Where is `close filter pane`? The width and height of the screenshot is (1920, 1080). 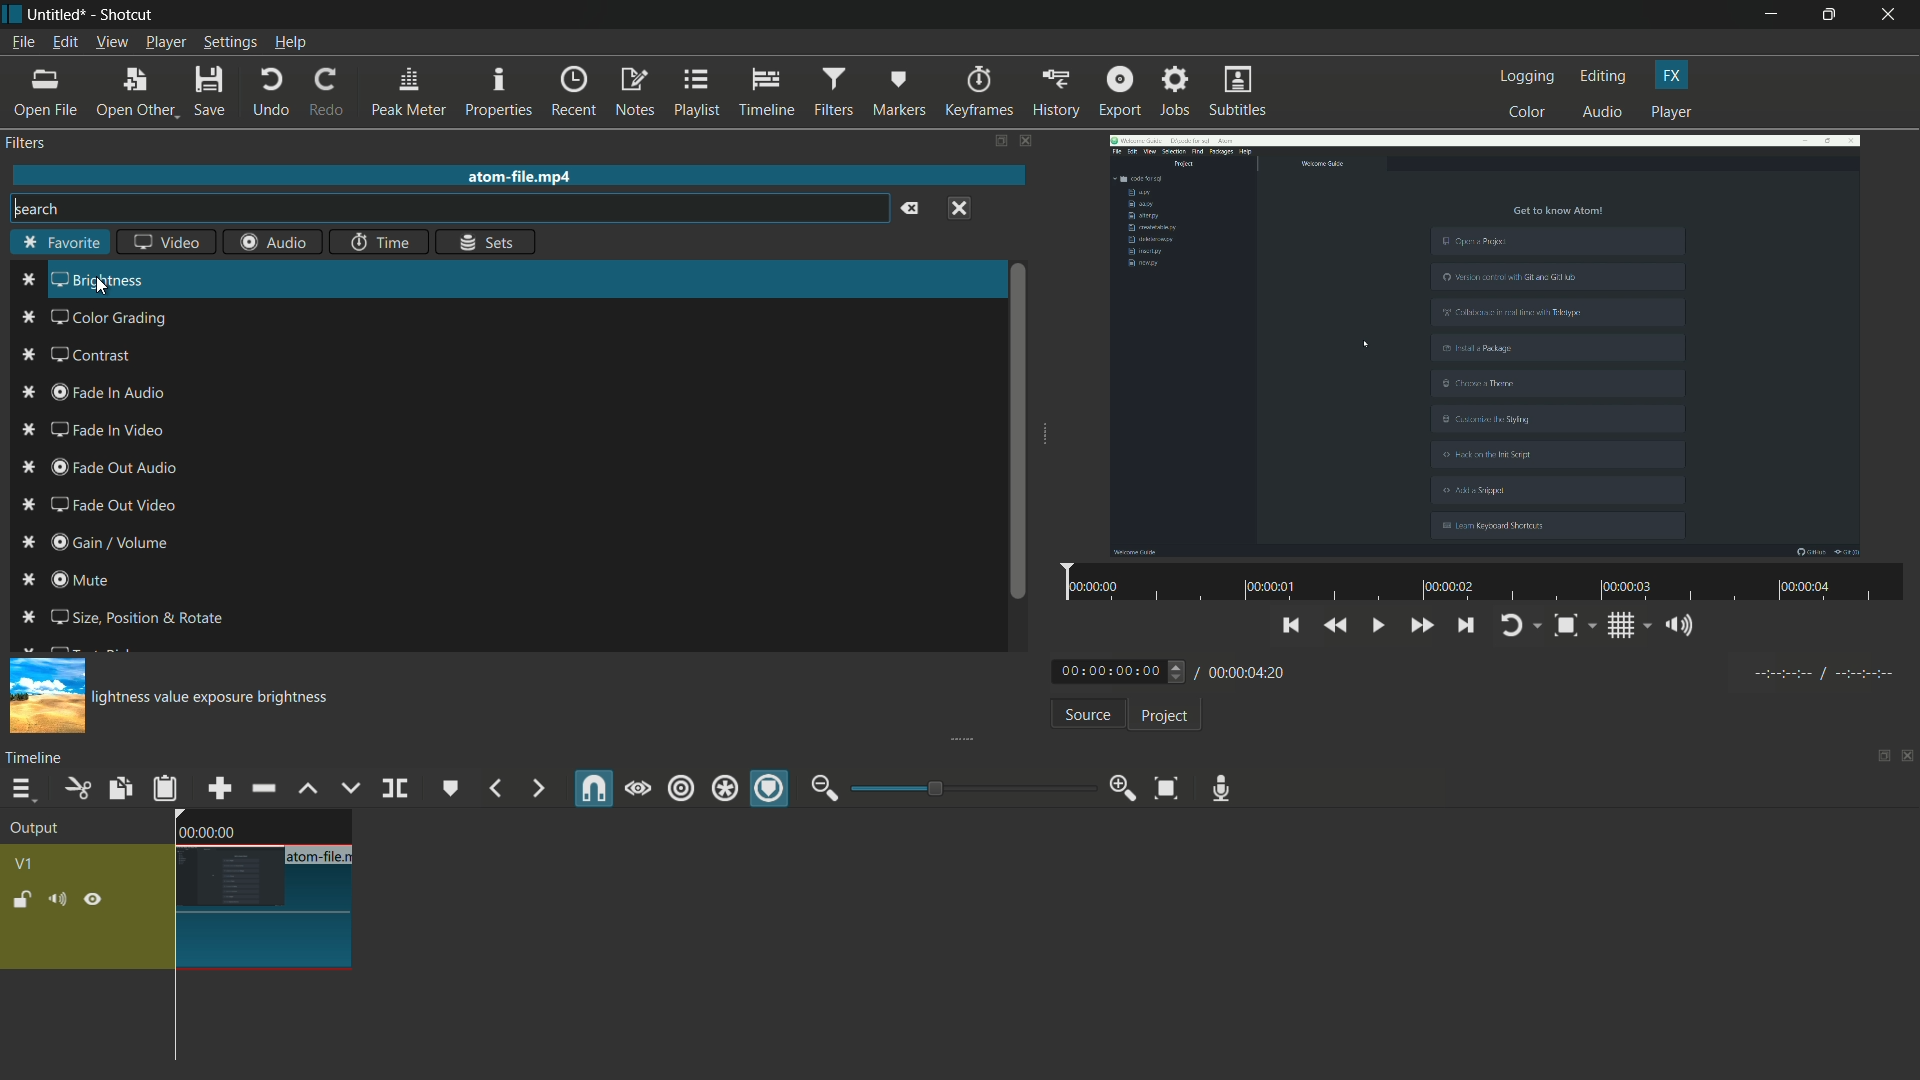 close filter pane is located at coordinates (1028, 143).